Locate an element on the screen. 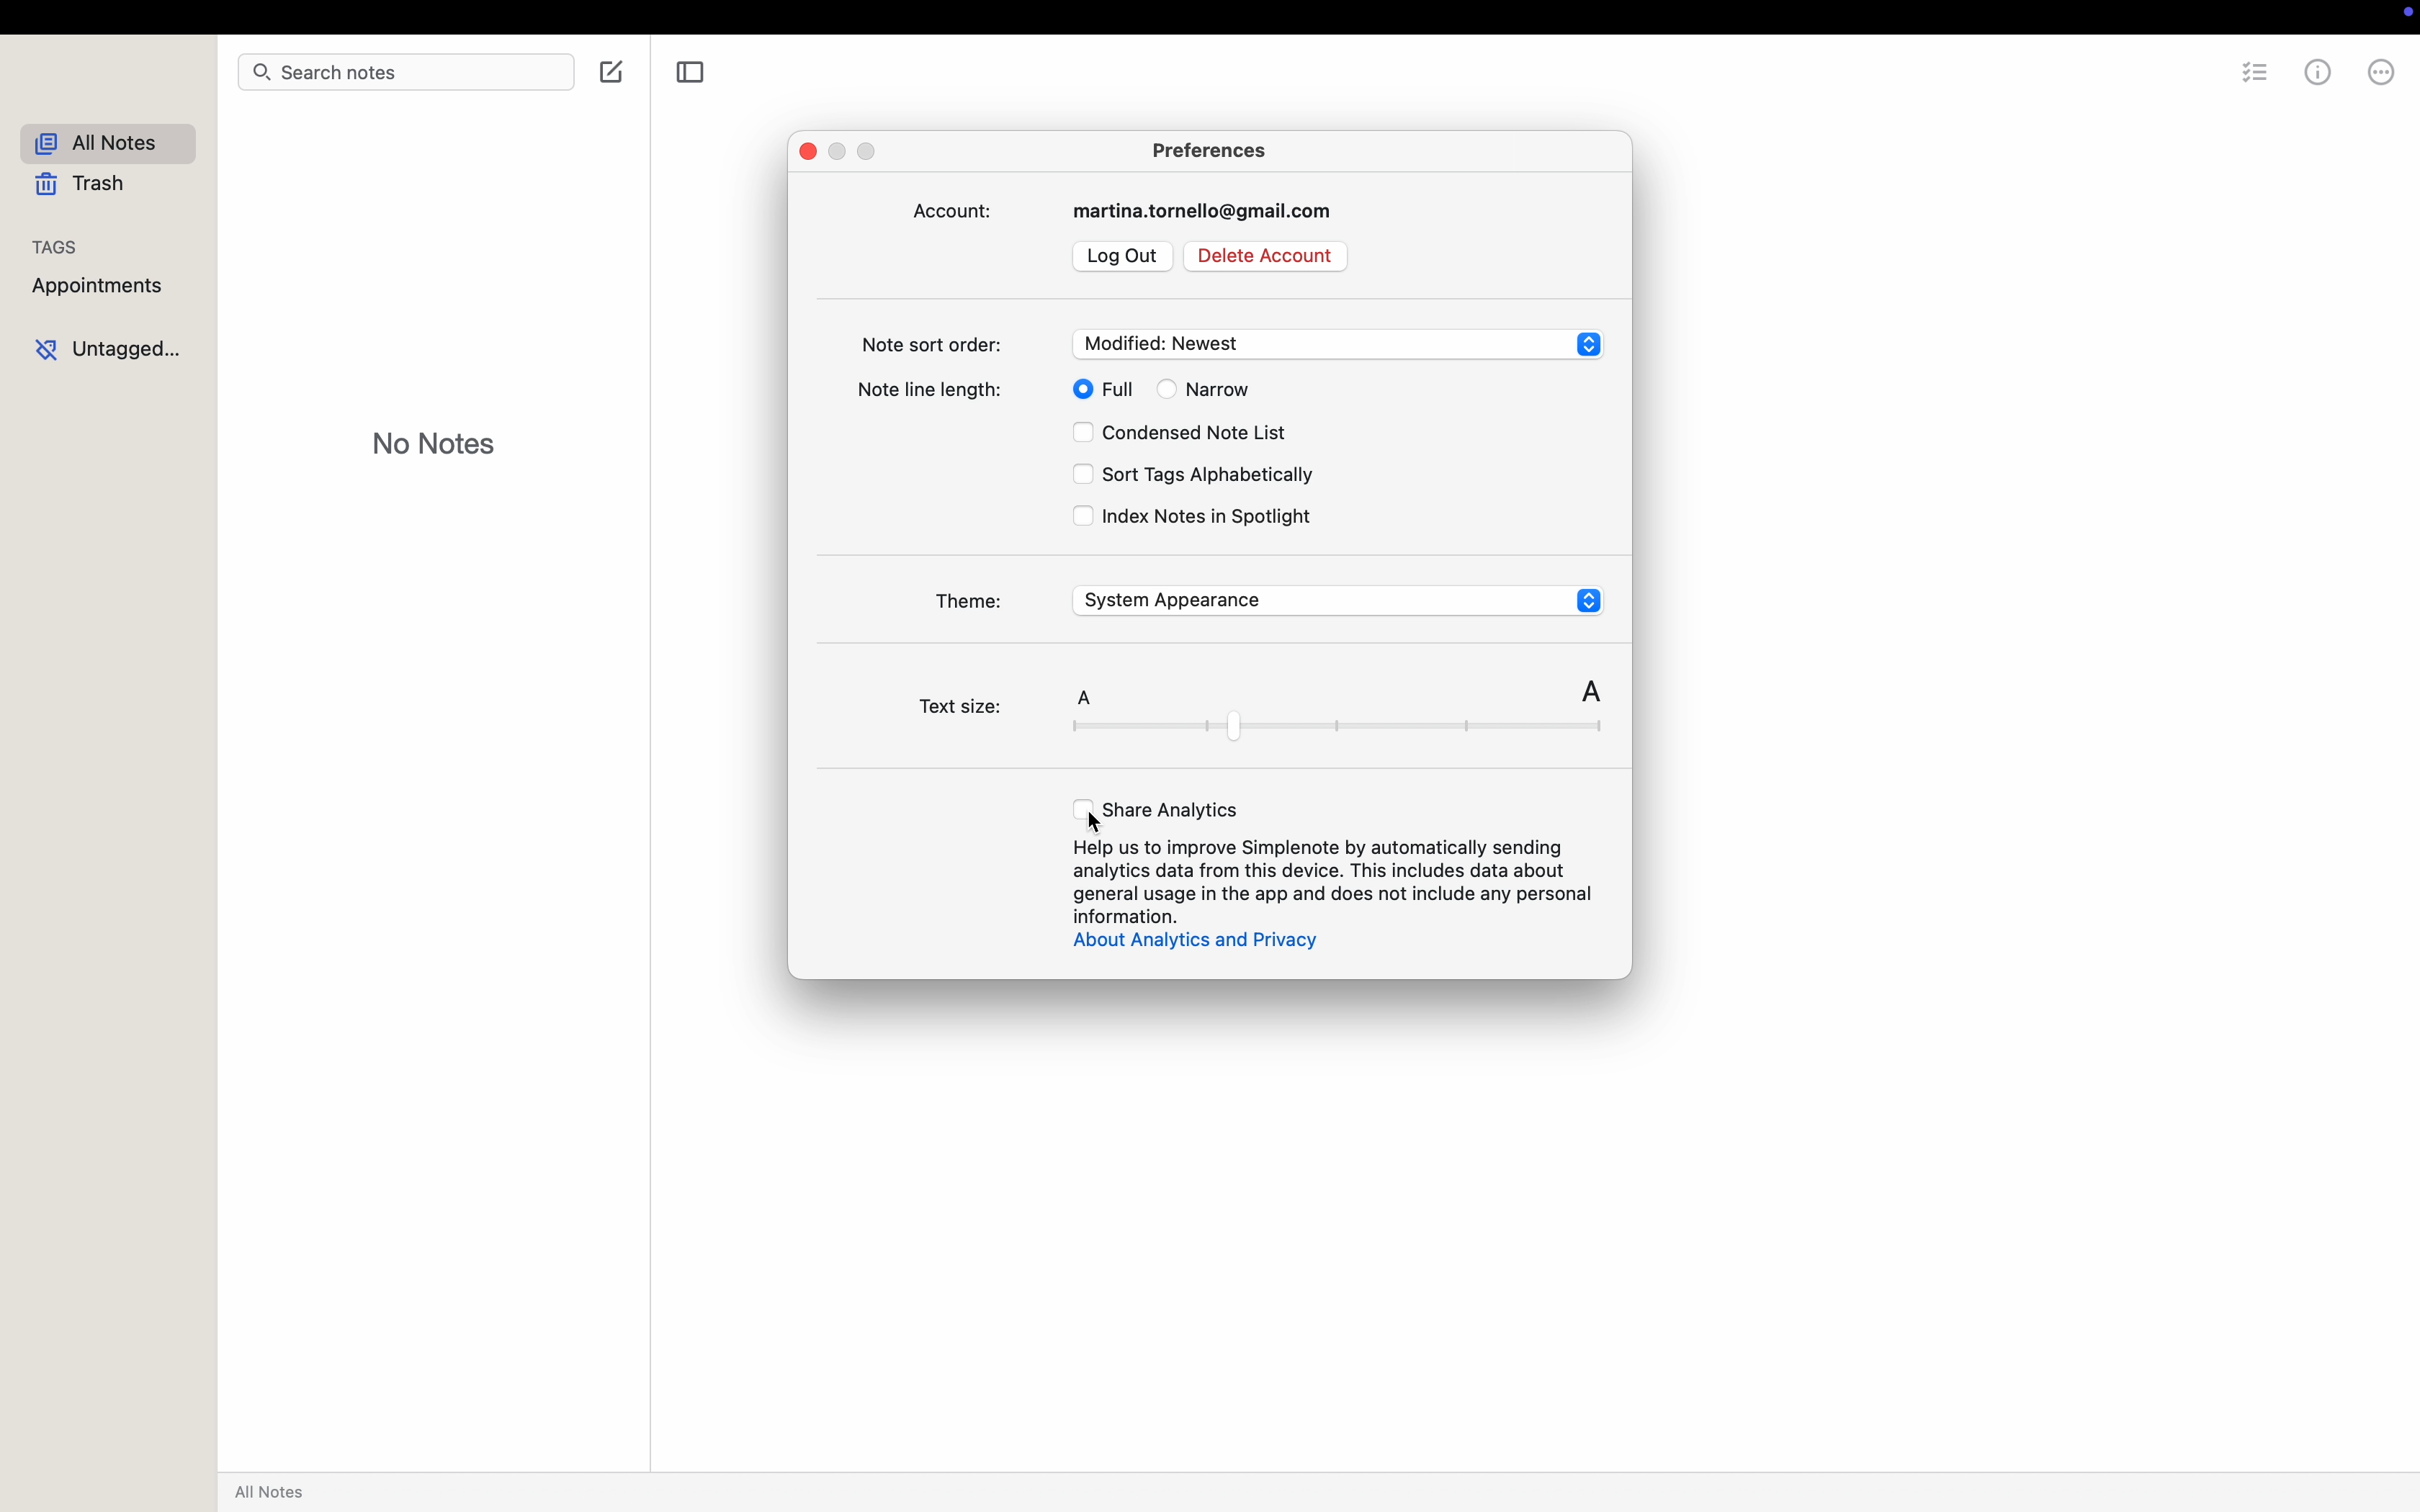 The width and height of the screenshot is (2420, 1512). no notes is located at coordinates (432, 444).